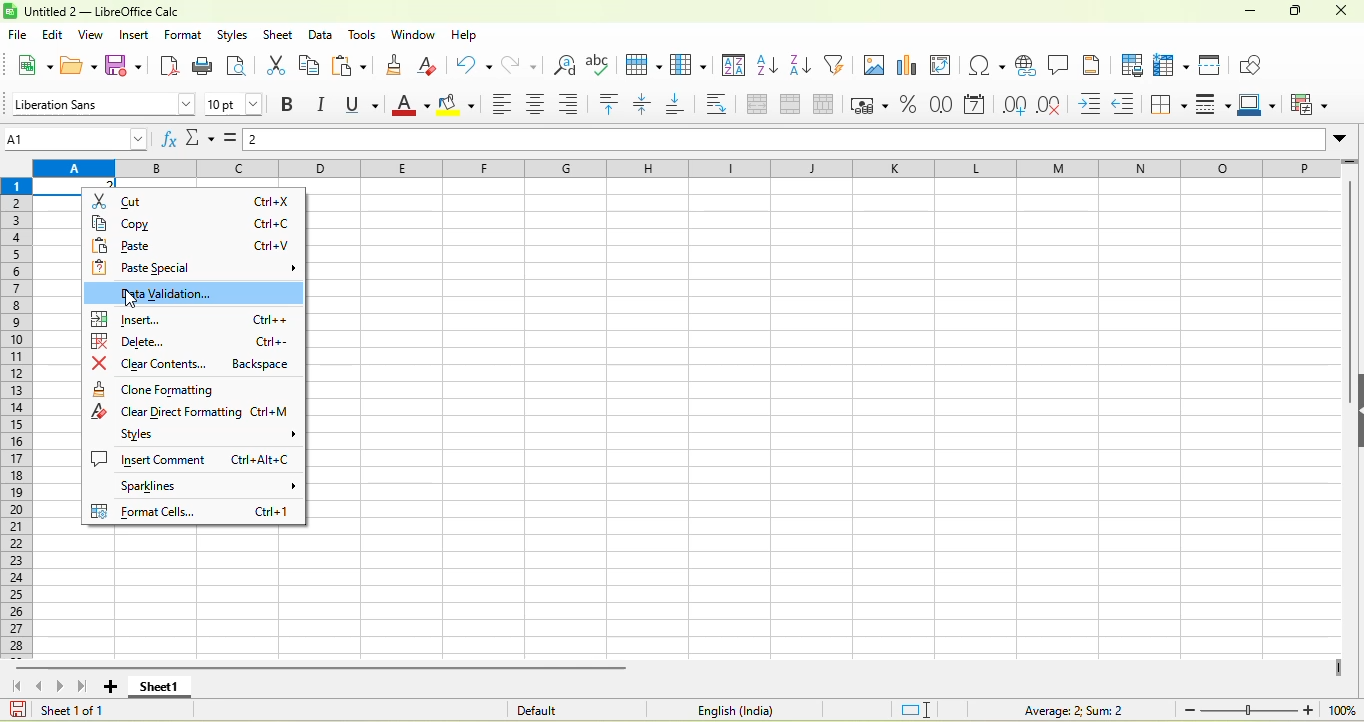 The image size is (1364, 722). Describe the element at coordinates (192, 412) in the screenshot. I see `clear direct formatting ` at that location.